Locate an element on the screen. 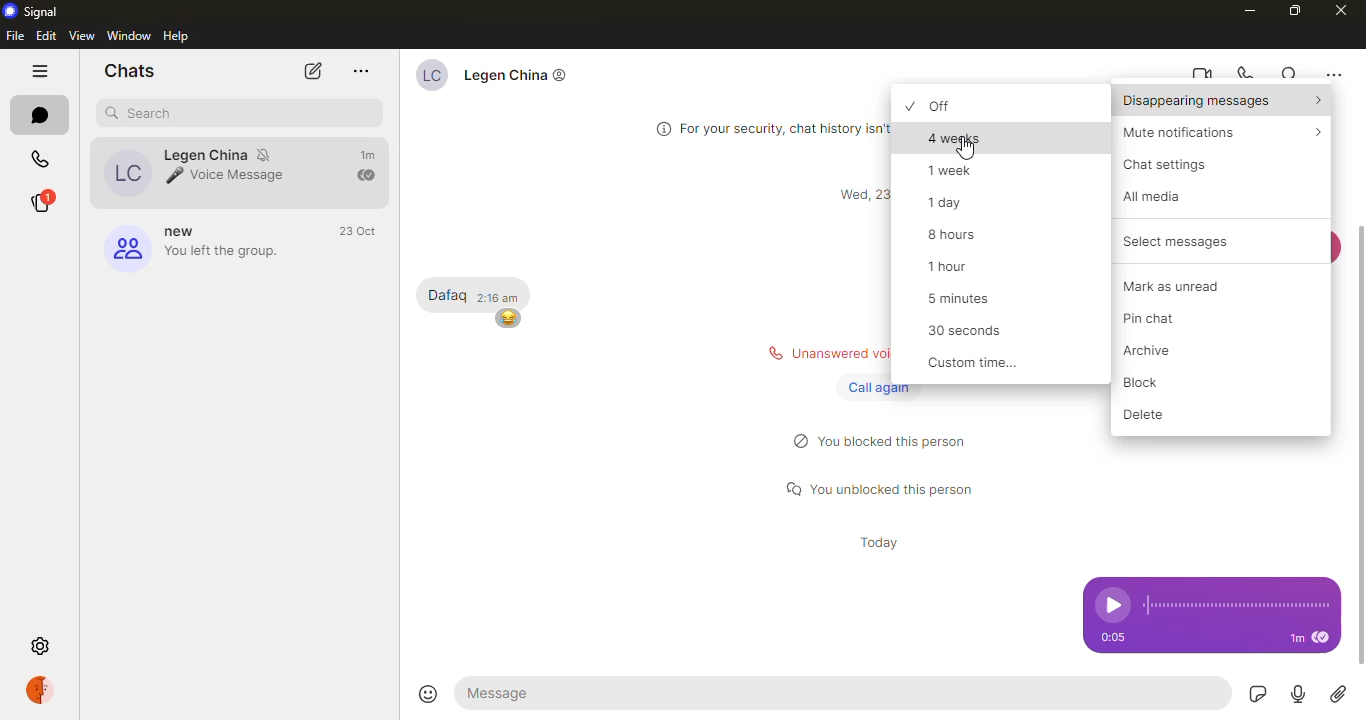 This screenshot has height=720, width=1366. pin chat is located at coordinates (1164, 318).